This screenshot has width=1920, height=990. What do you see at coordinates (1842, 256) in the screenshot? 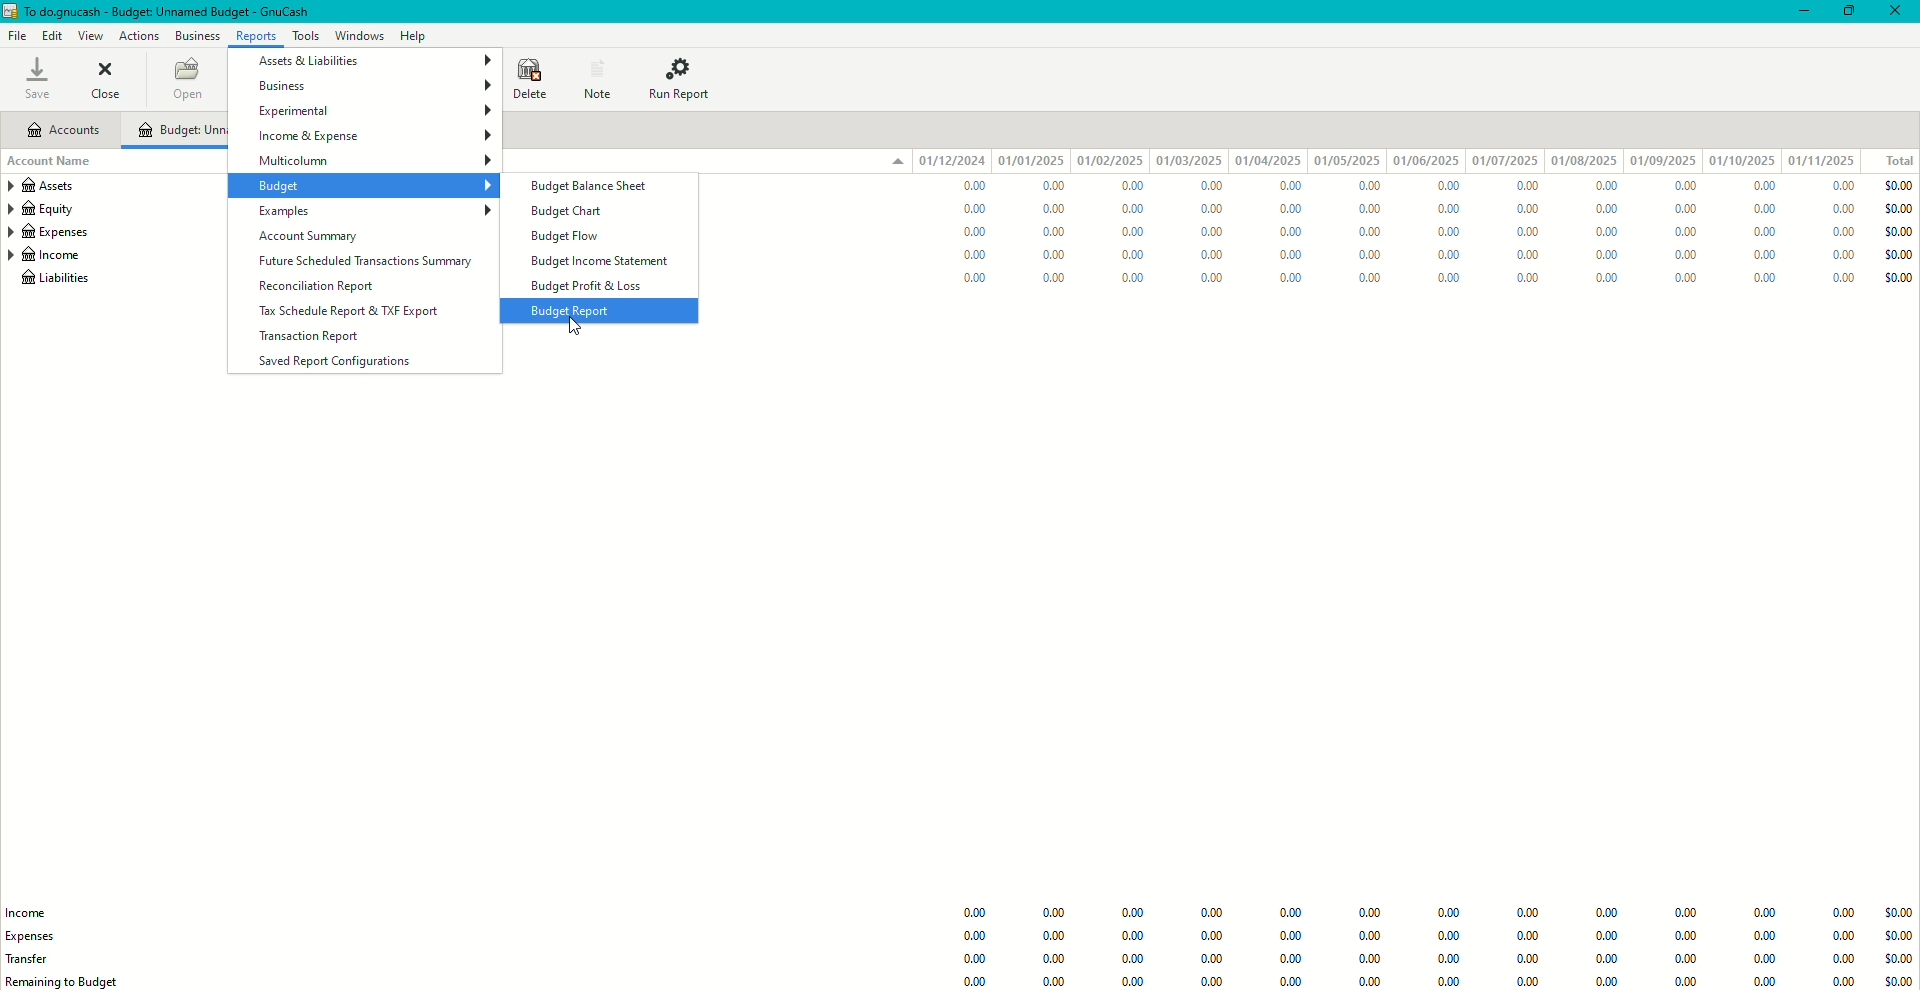
I see `0.00` at bounding box center [1842, 256].